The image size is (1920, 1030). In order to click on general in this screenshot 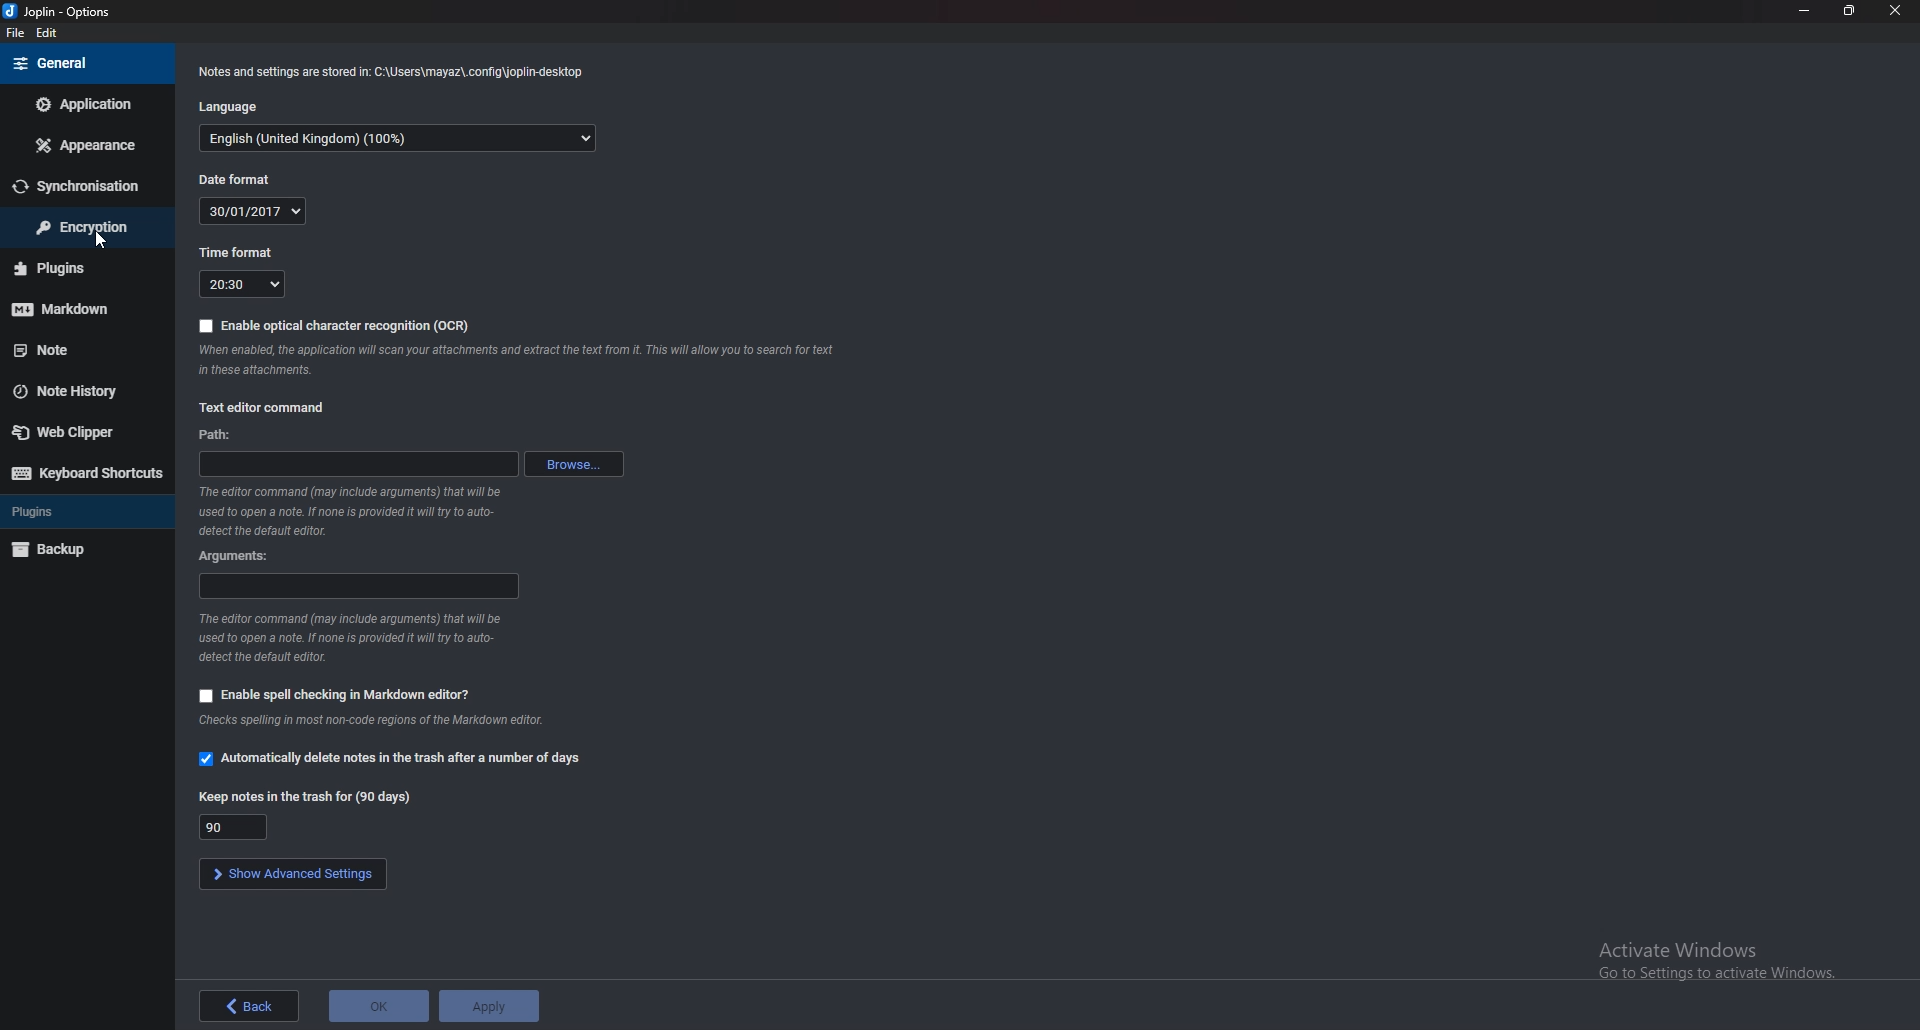, I will do `click(84, 64)`.